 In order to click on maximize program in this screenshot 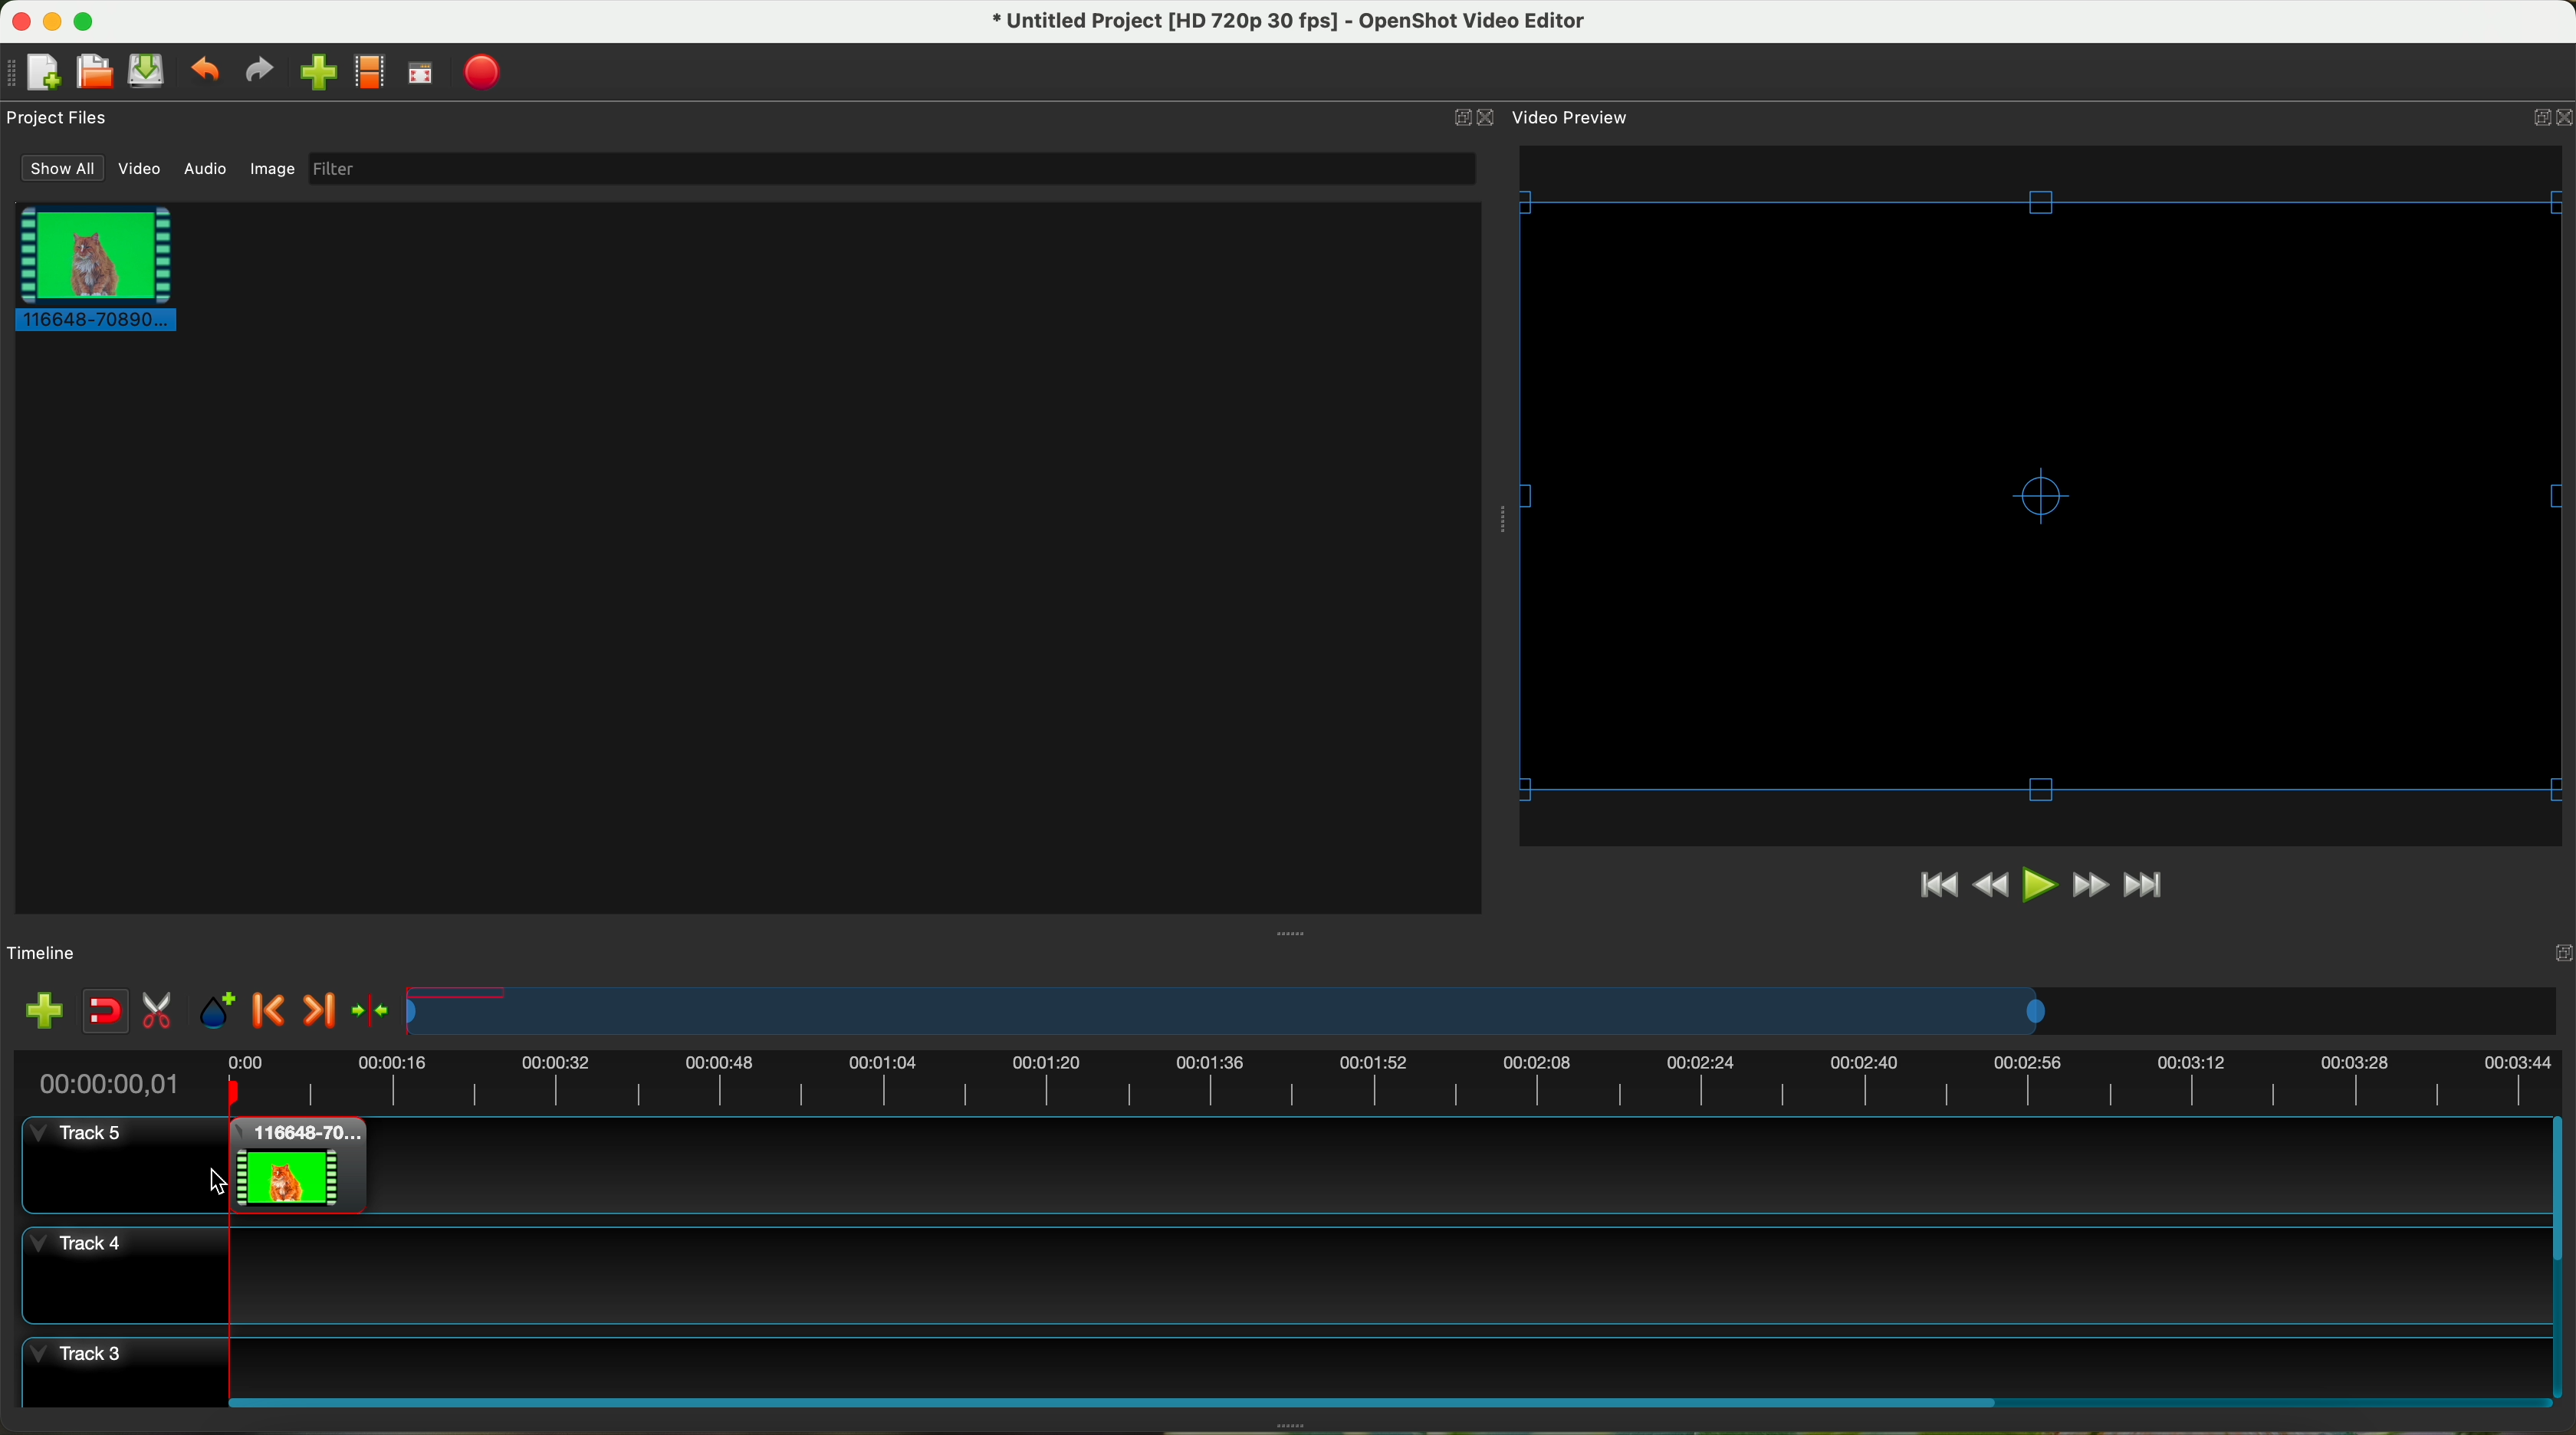, I will do `click(87, 21)`.